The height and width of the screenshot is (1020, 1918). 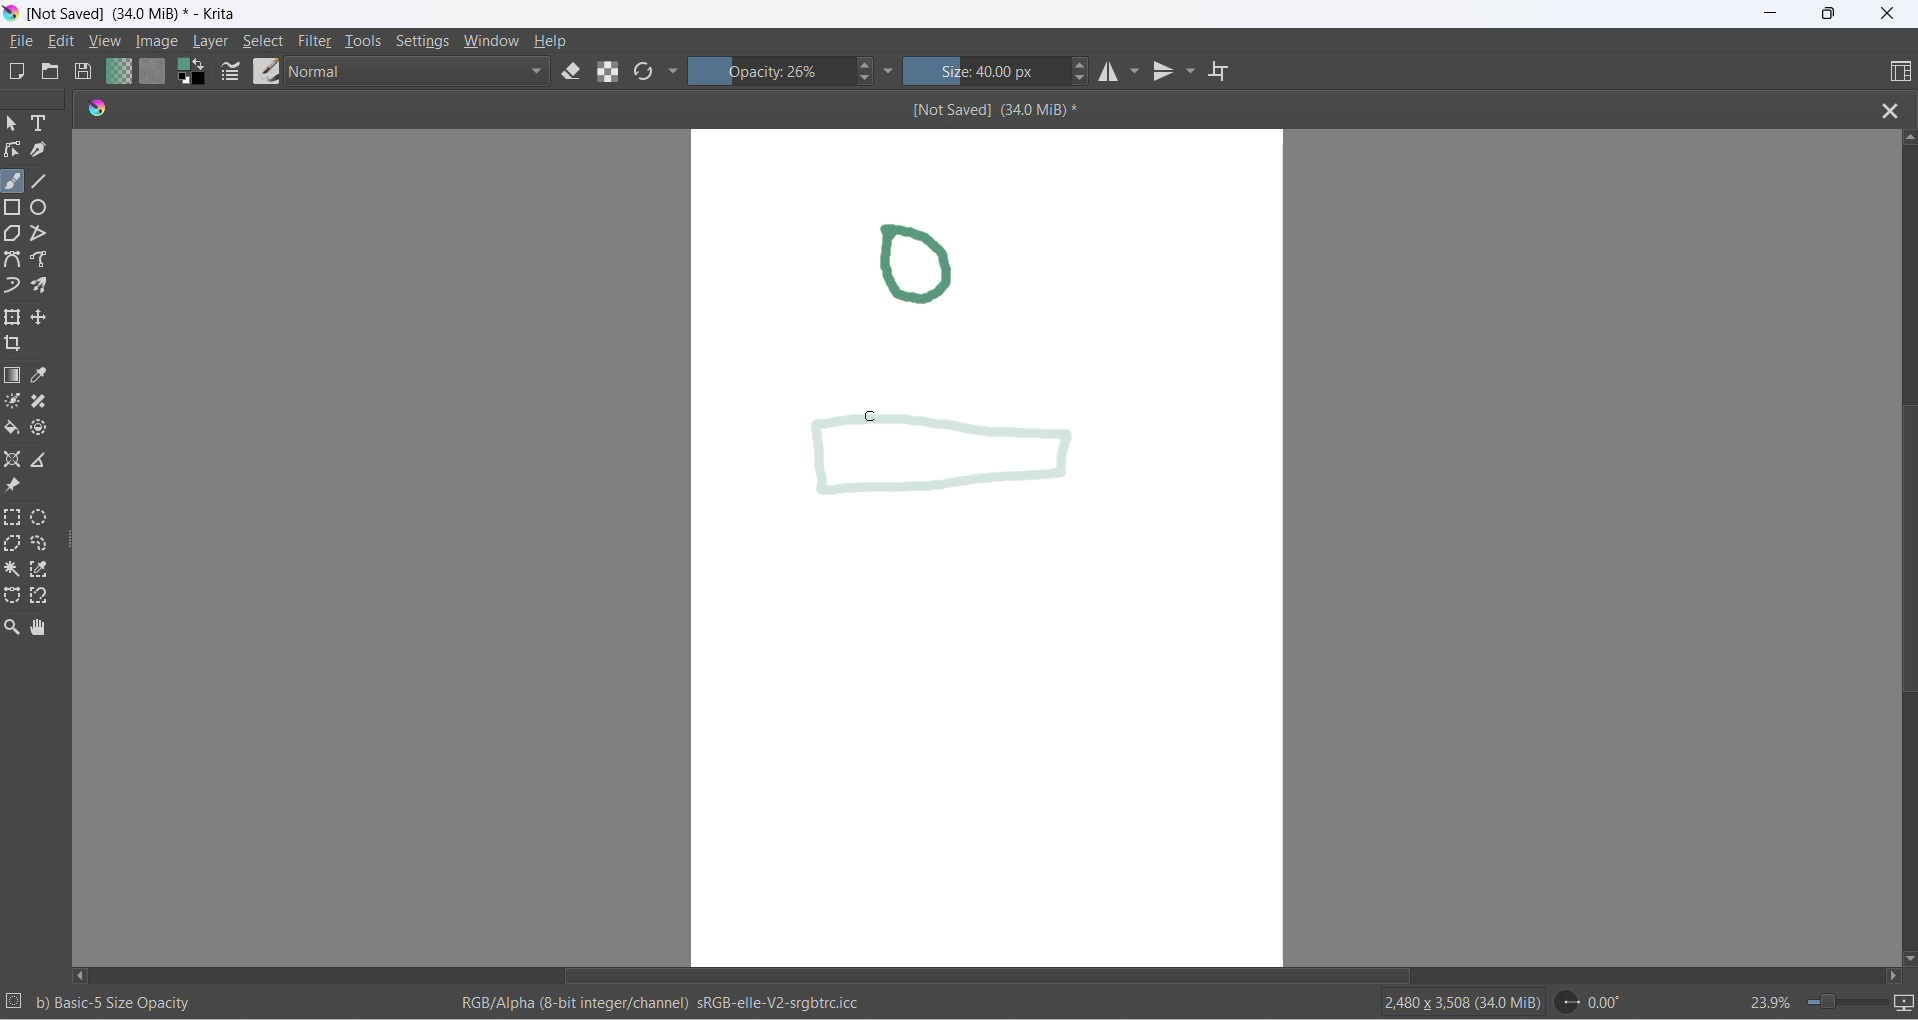 What do you see at coordinates (15, 179) in the screenshot?
I see `freehand brush tool` at bounding box center [15, 179].